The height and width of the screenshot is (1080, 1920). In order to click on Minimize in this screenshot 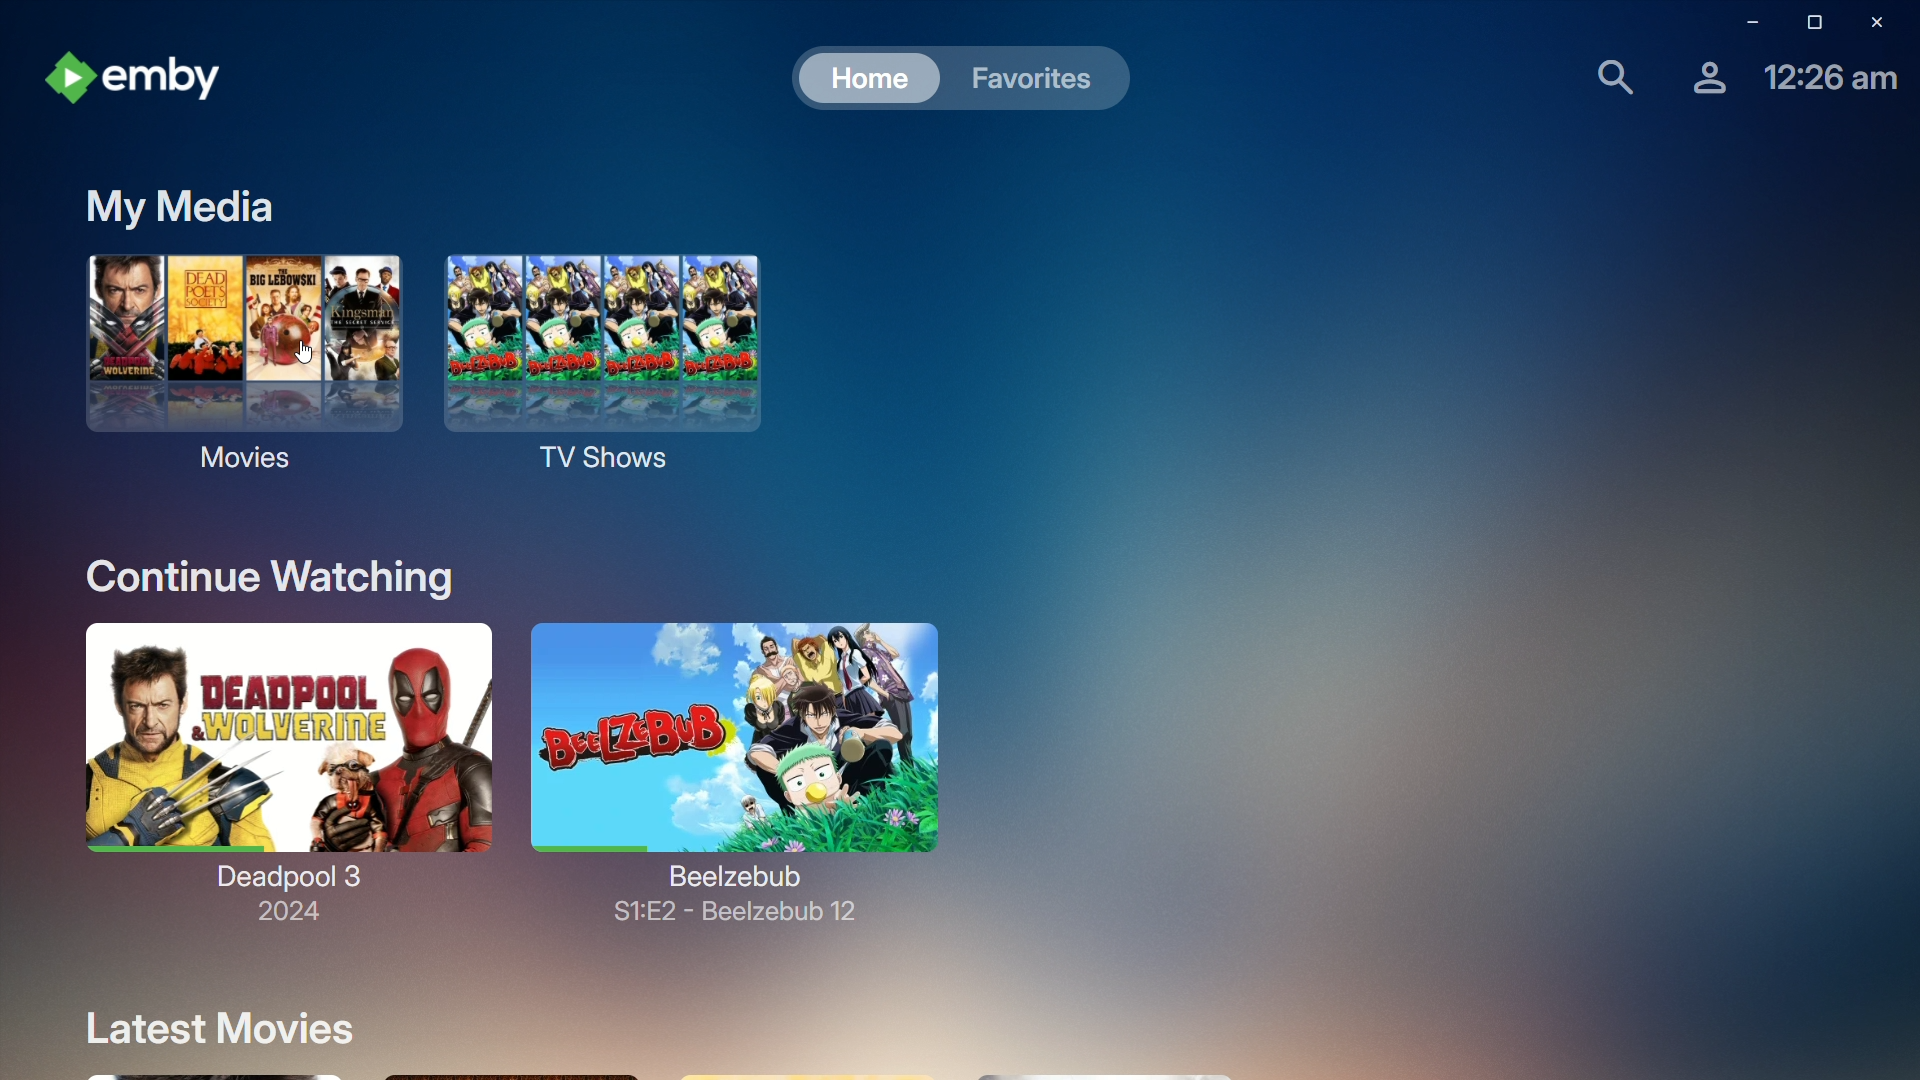, I will do `click(1741, 23)`.